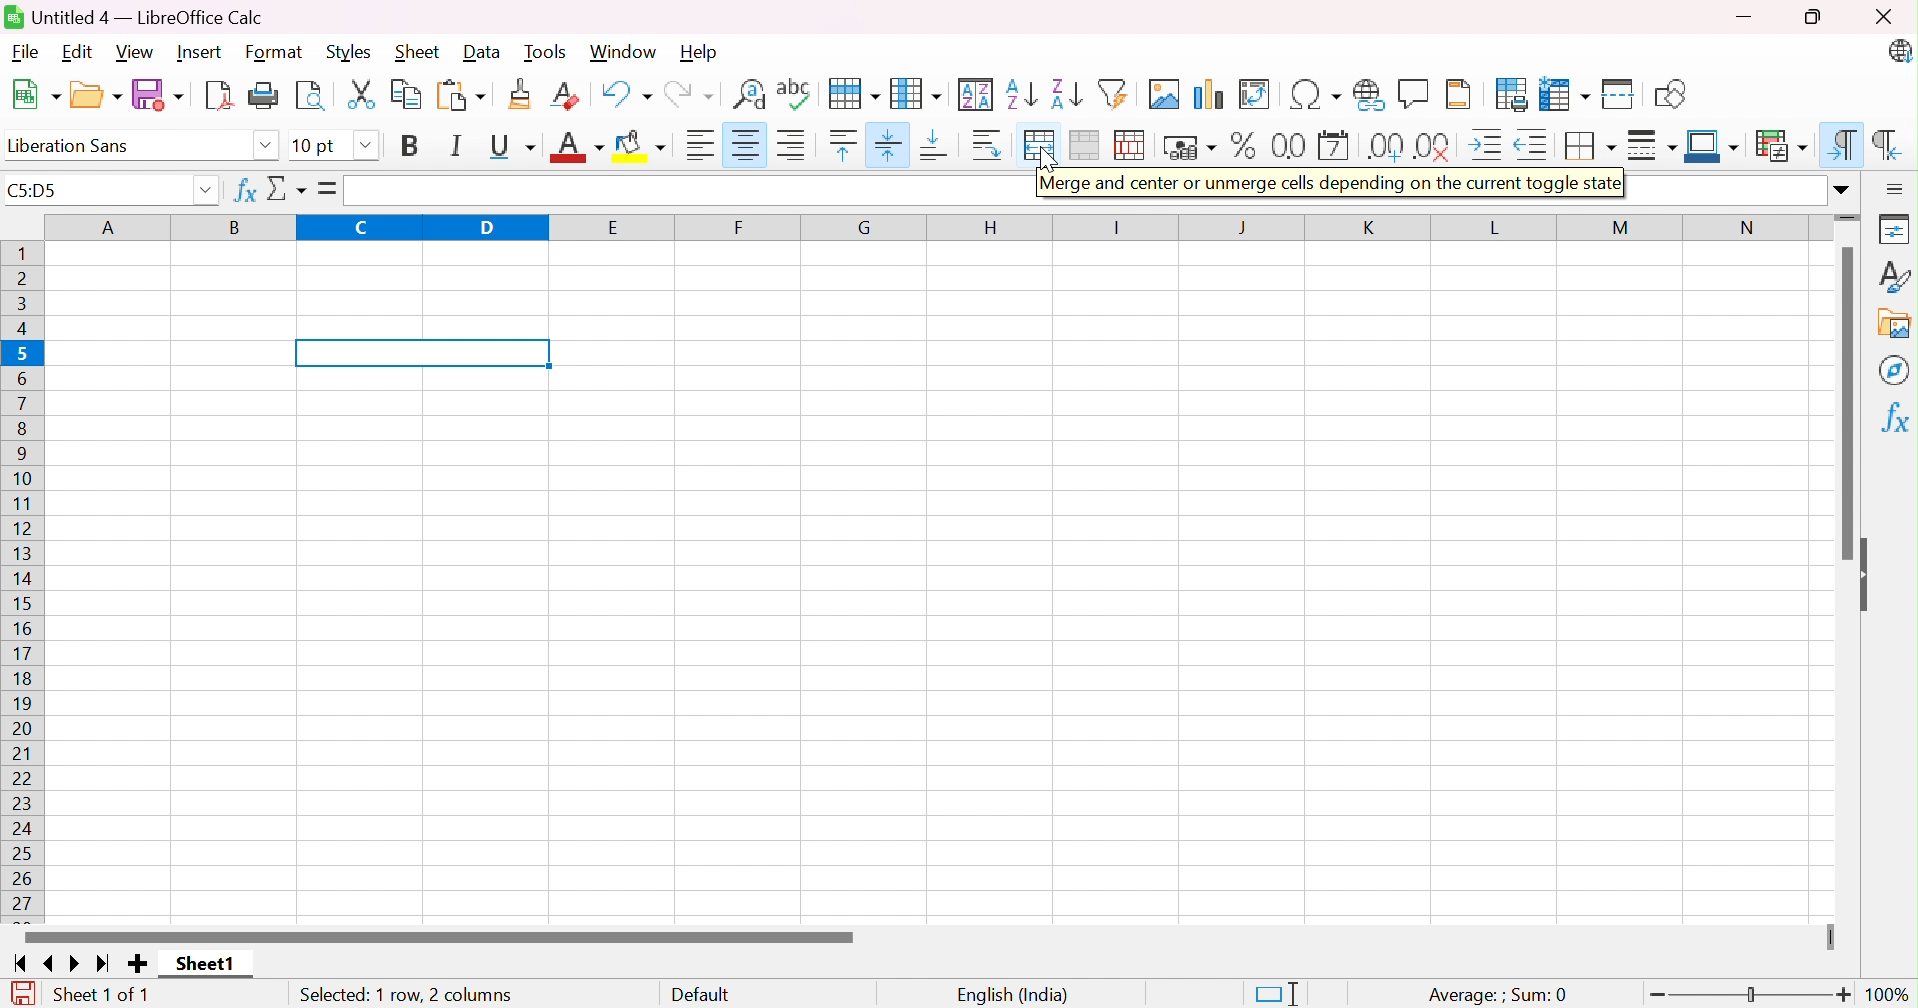 This screenshot has width=1918, height=1008. What do you see at coordinates (1189, 148) in the screenshot?
I see `Format as Currency` at bounding box center [1189, 148].